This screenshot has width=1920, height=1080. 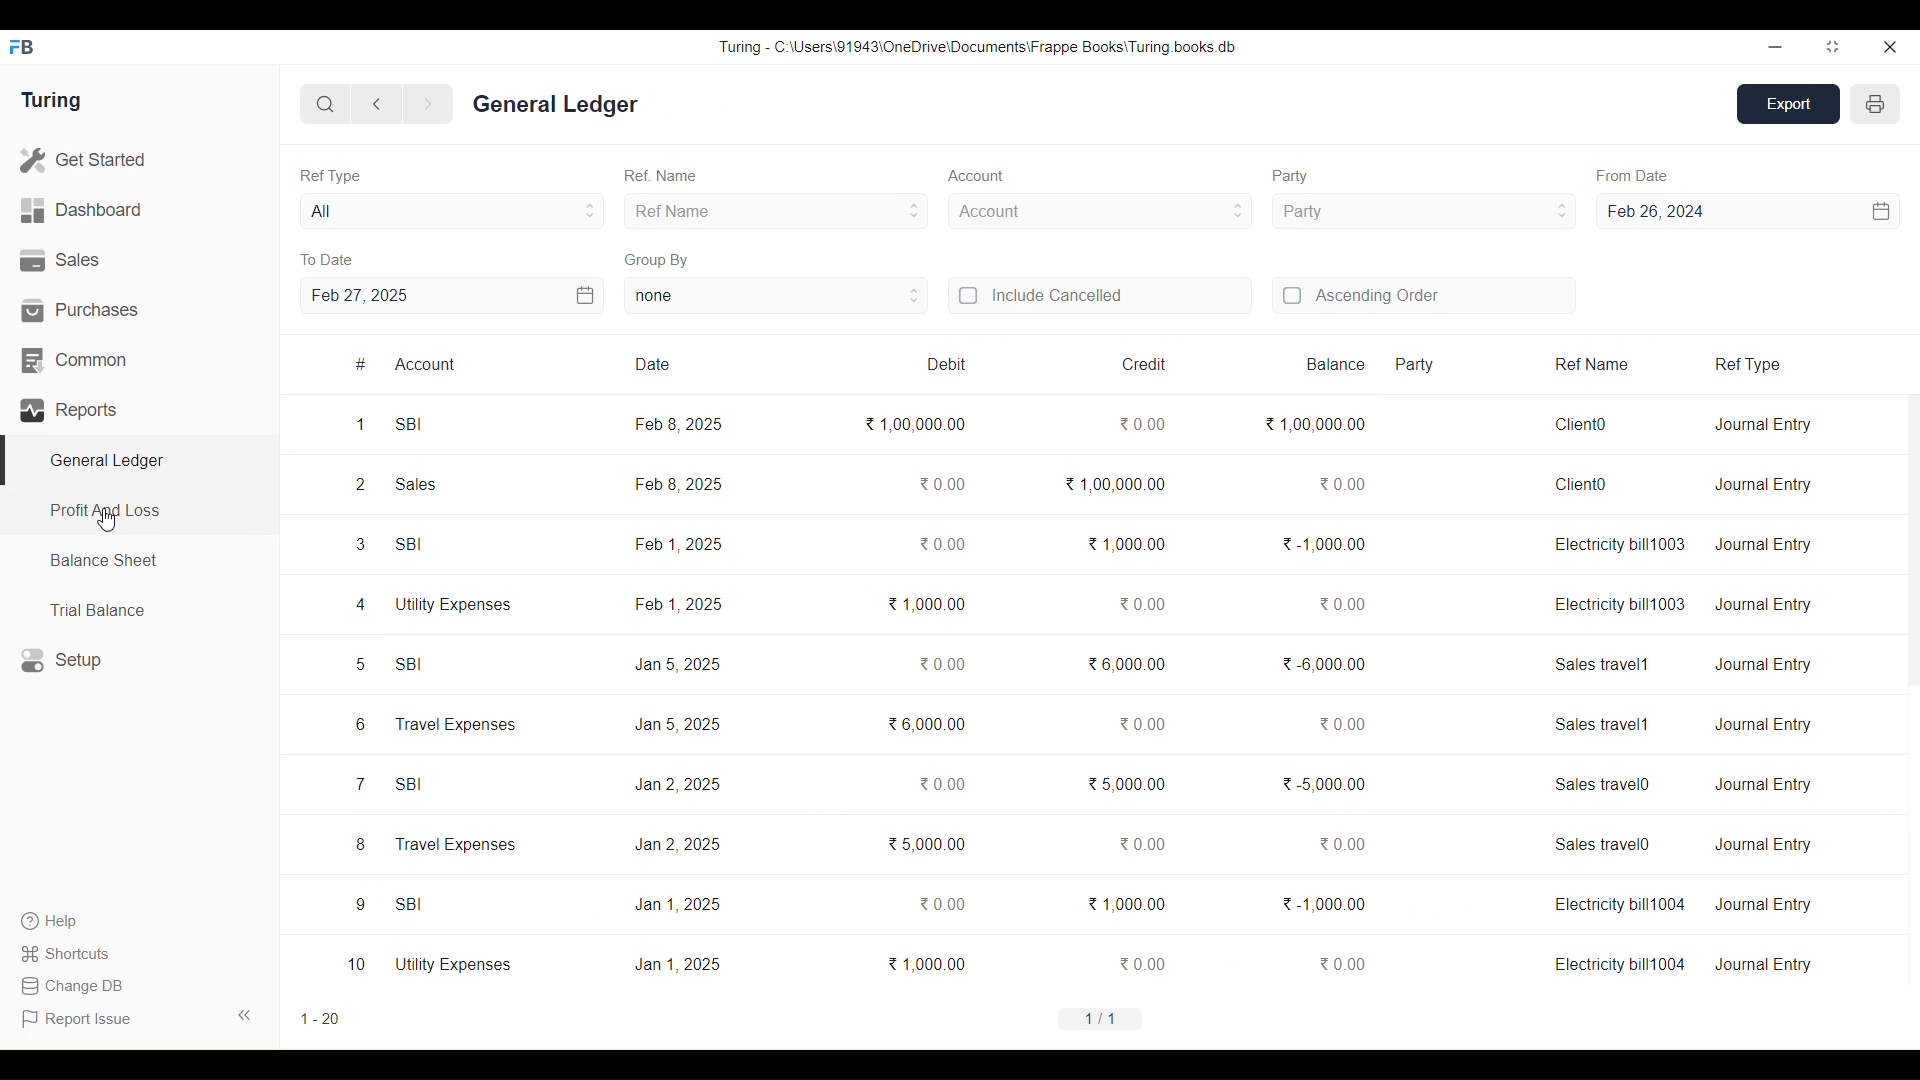 I want to click on -6,000.00, so click(x=1325, y=663).